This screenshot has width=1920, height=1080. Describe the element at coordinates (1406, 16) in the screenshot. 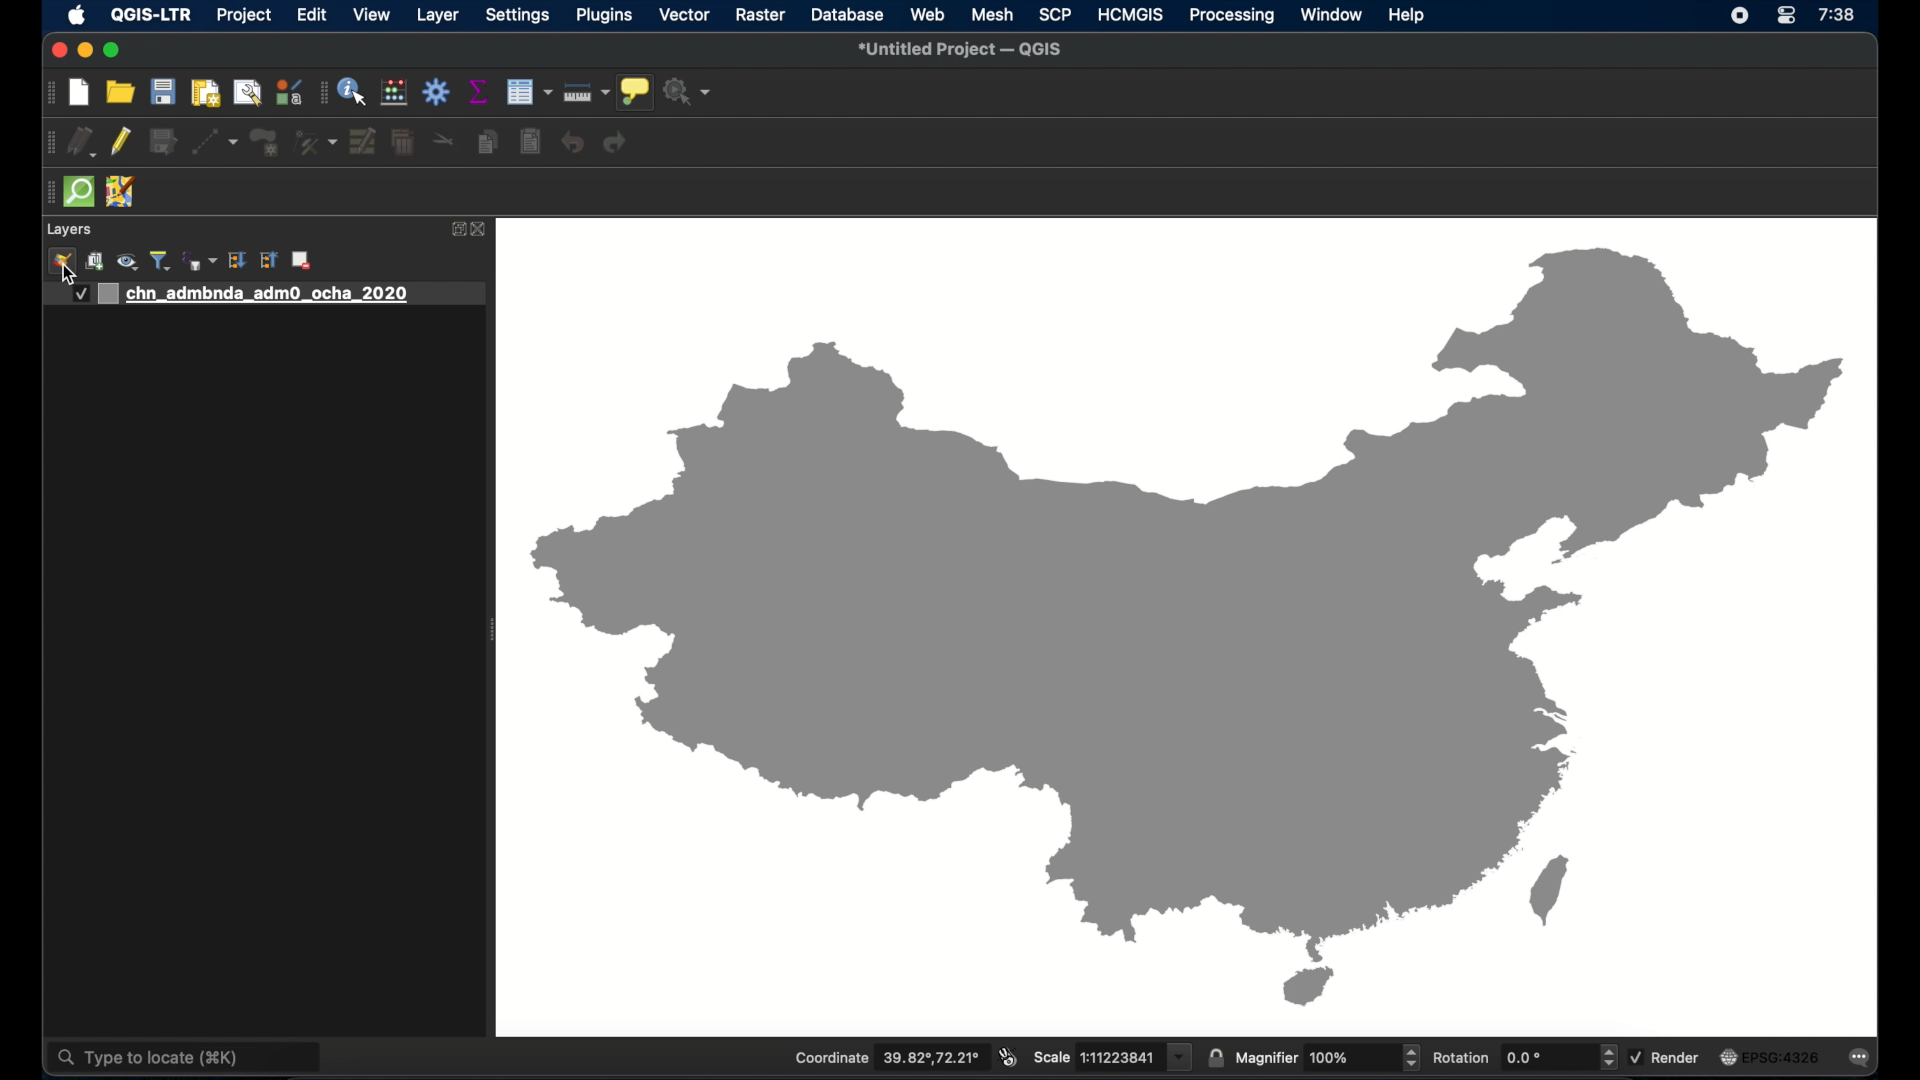

I see `help` at that location.